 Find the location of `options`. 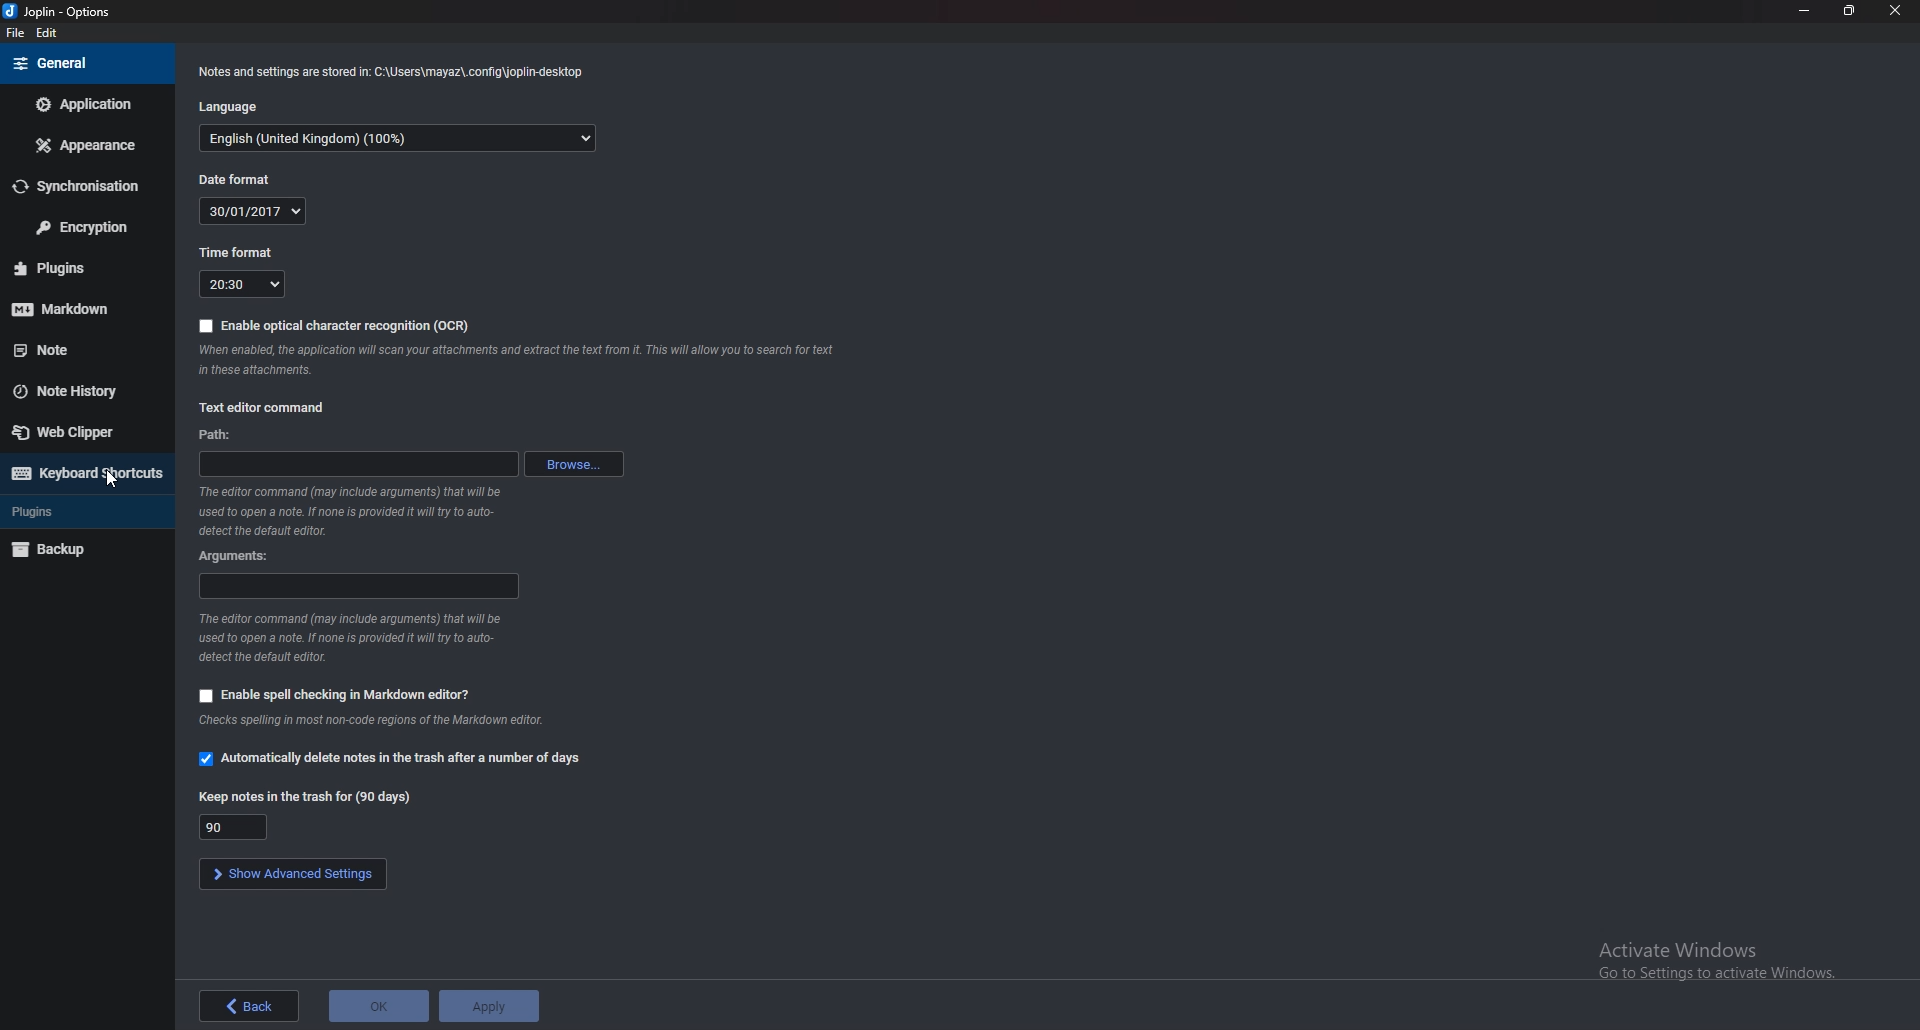

options is located at coordinates (60, 11).